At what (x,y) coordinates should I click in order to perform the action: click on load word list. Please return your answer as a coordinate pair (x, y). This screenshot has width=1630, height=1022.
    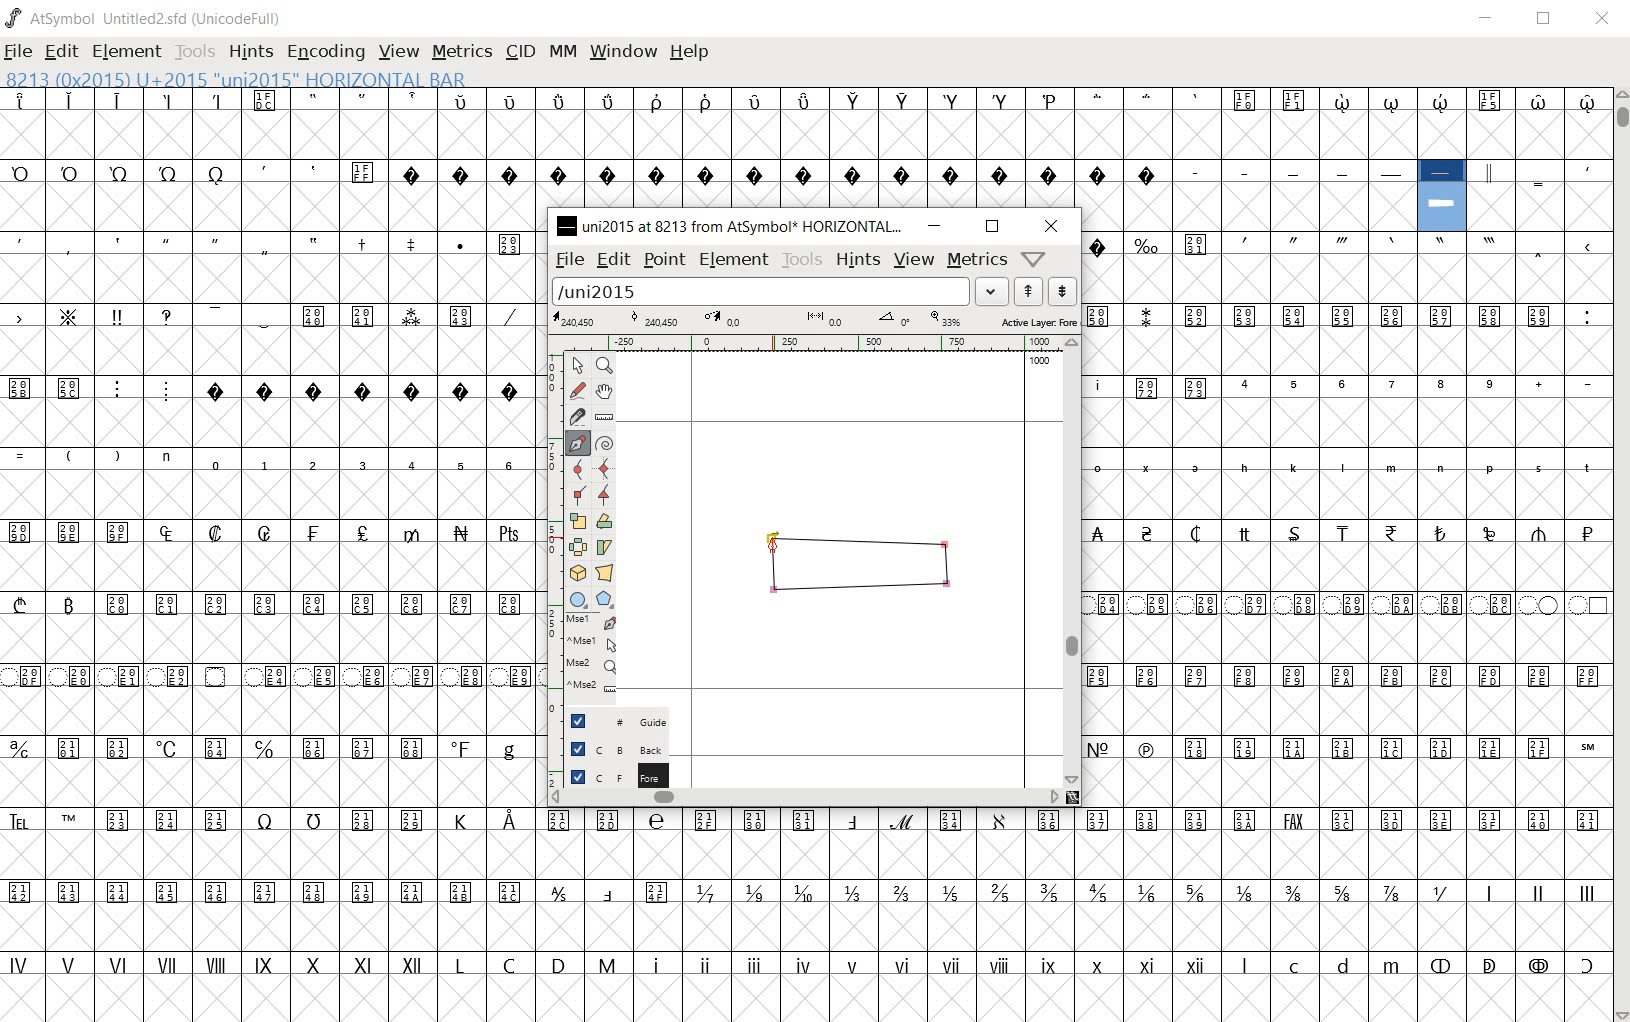
    Looking at the image, I should click on (778, 292).